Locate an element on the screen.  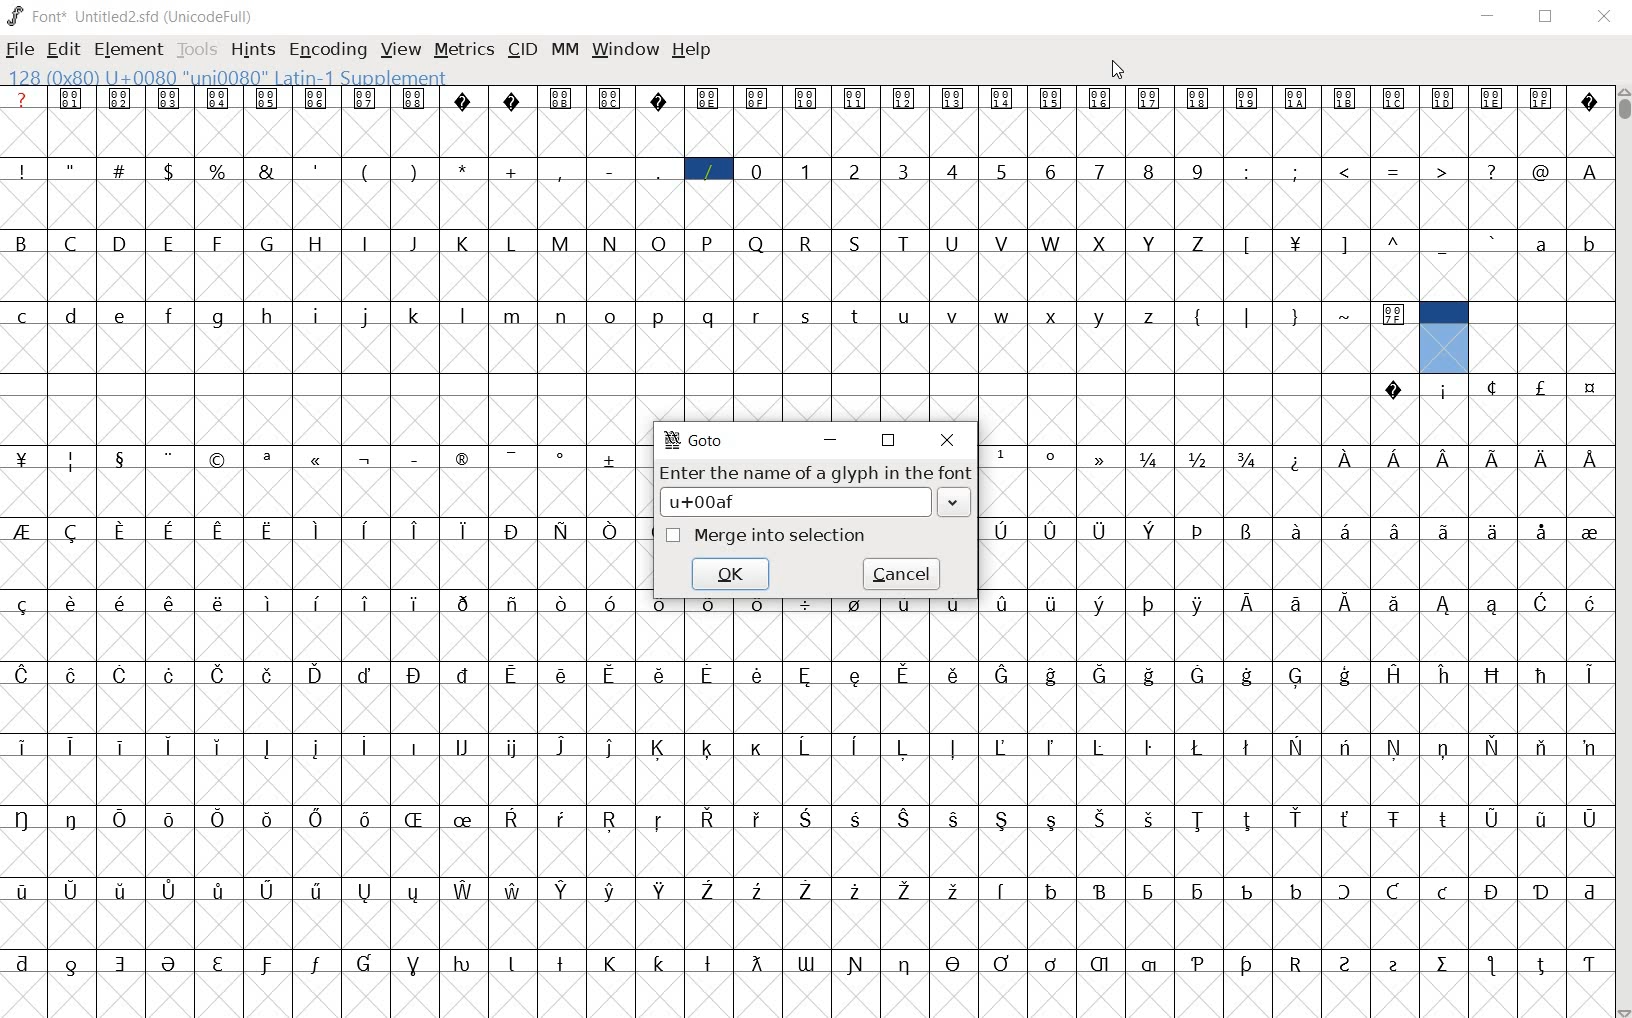
Symbol is located at coordinates (317, 747).